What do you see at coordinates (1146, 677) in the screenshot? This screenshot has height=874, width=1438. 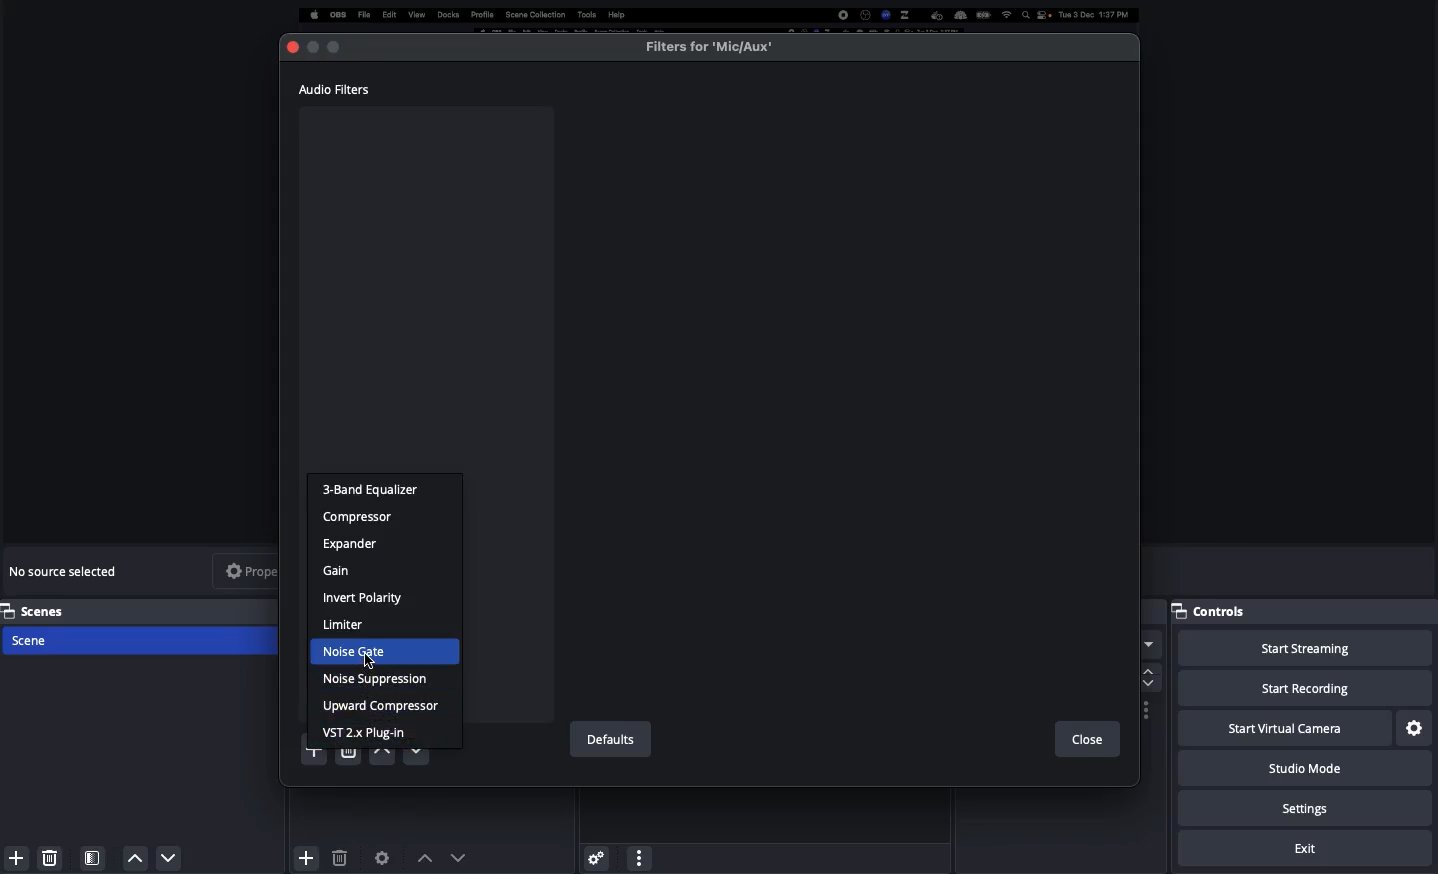 I see `scroll` at bounding box center [1146, 677].